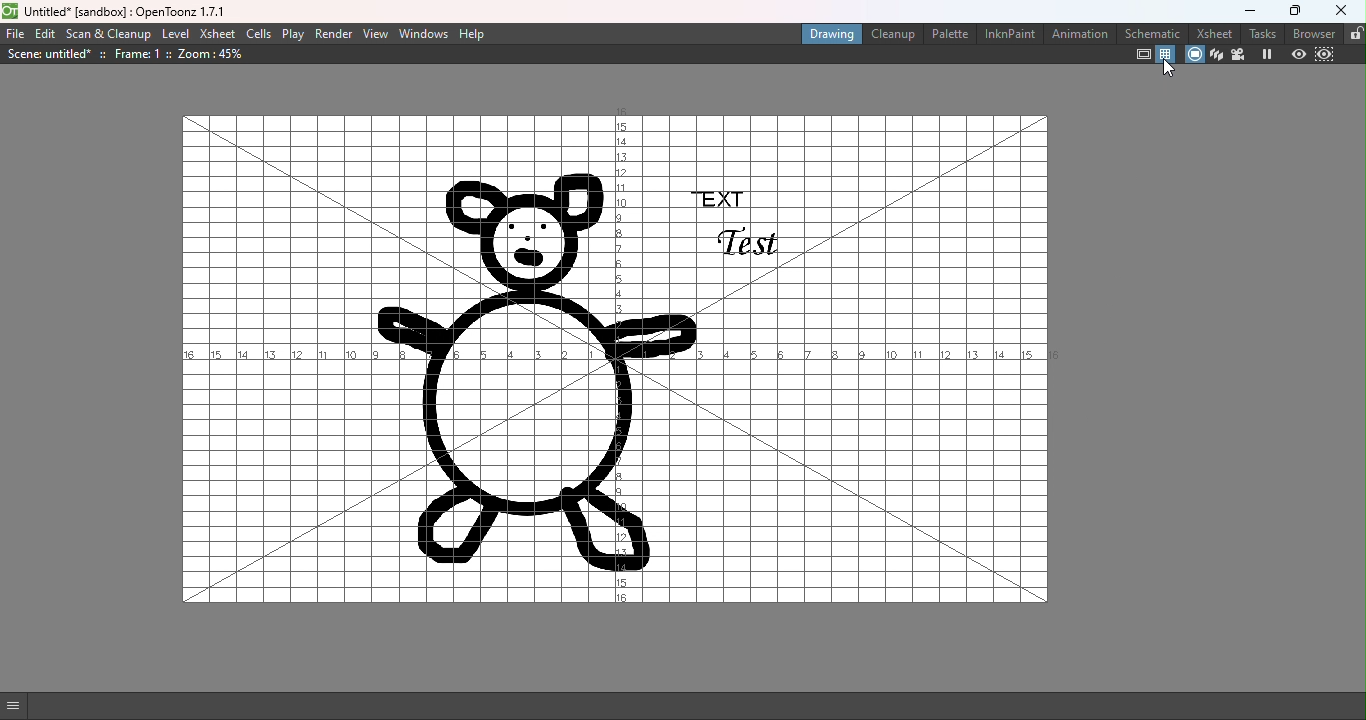 The image size is (1366, 720). I want to click on File, so click(14, 33).